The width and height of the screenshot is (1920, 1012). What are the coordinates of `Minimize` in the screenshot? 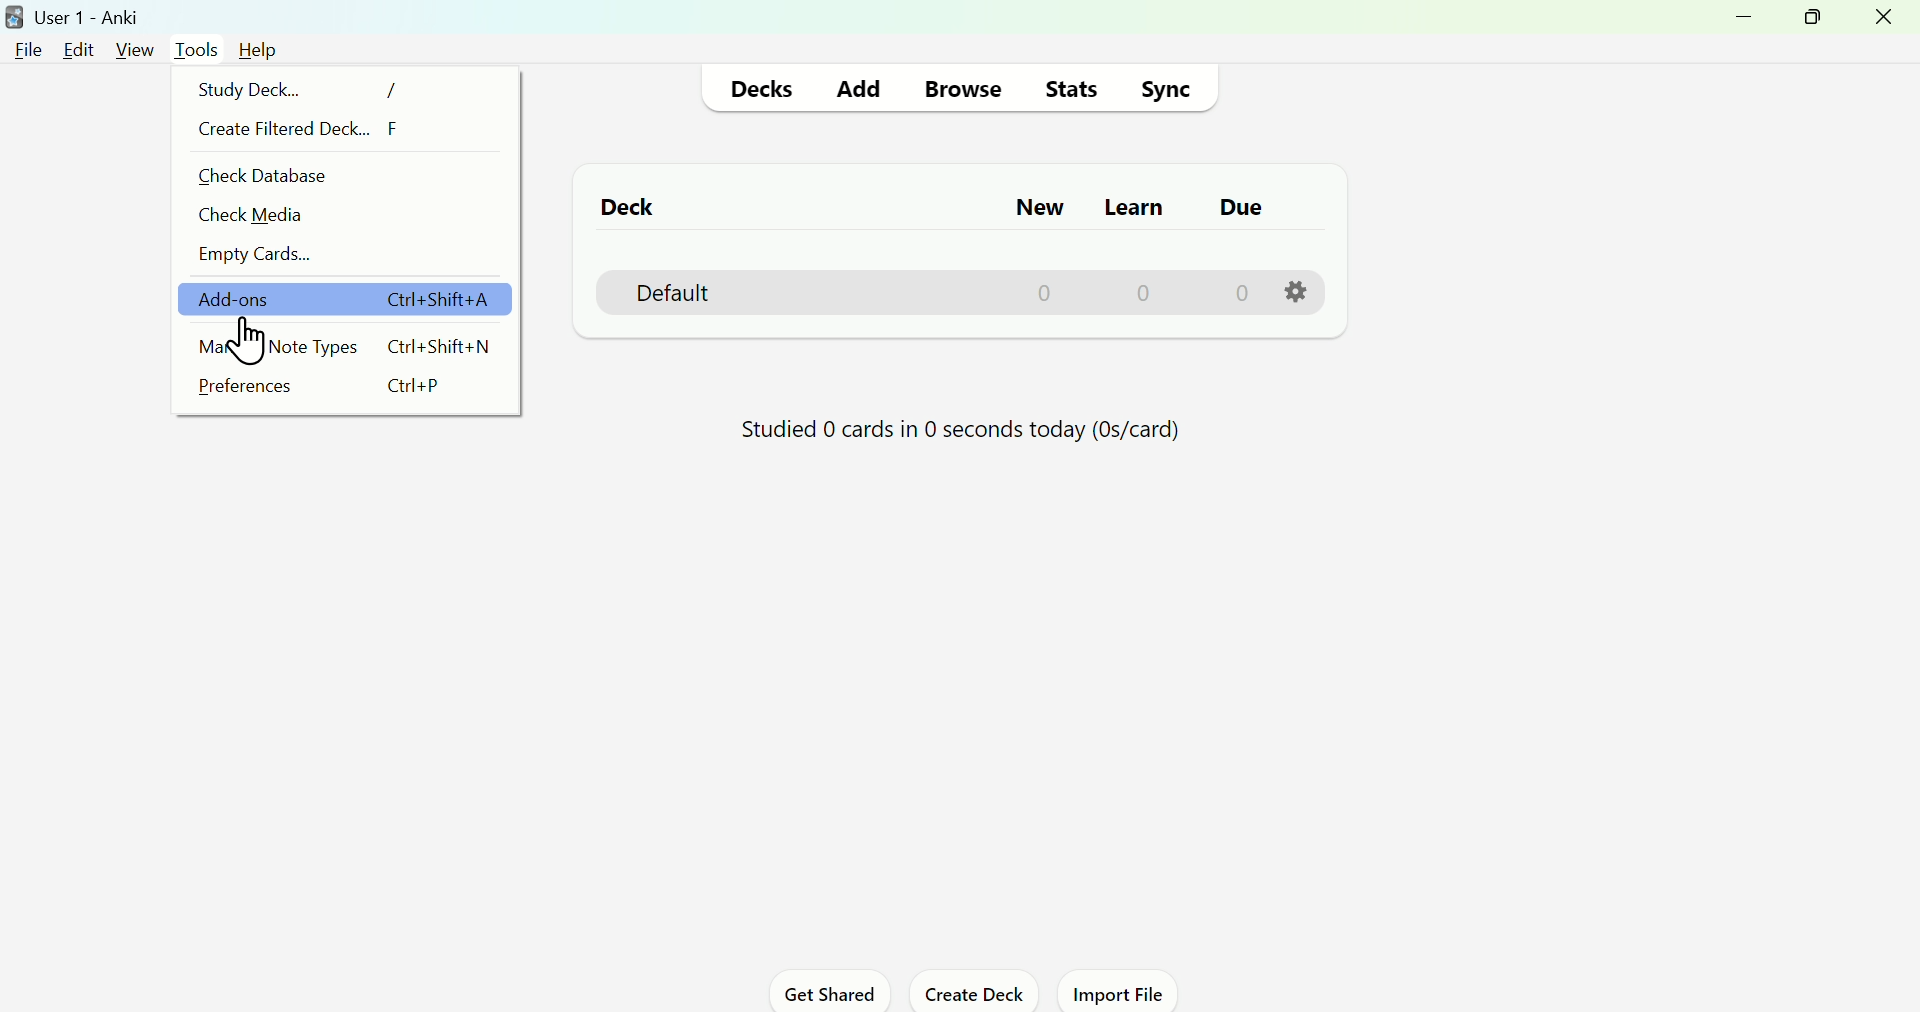 It's located at (1753, 27).